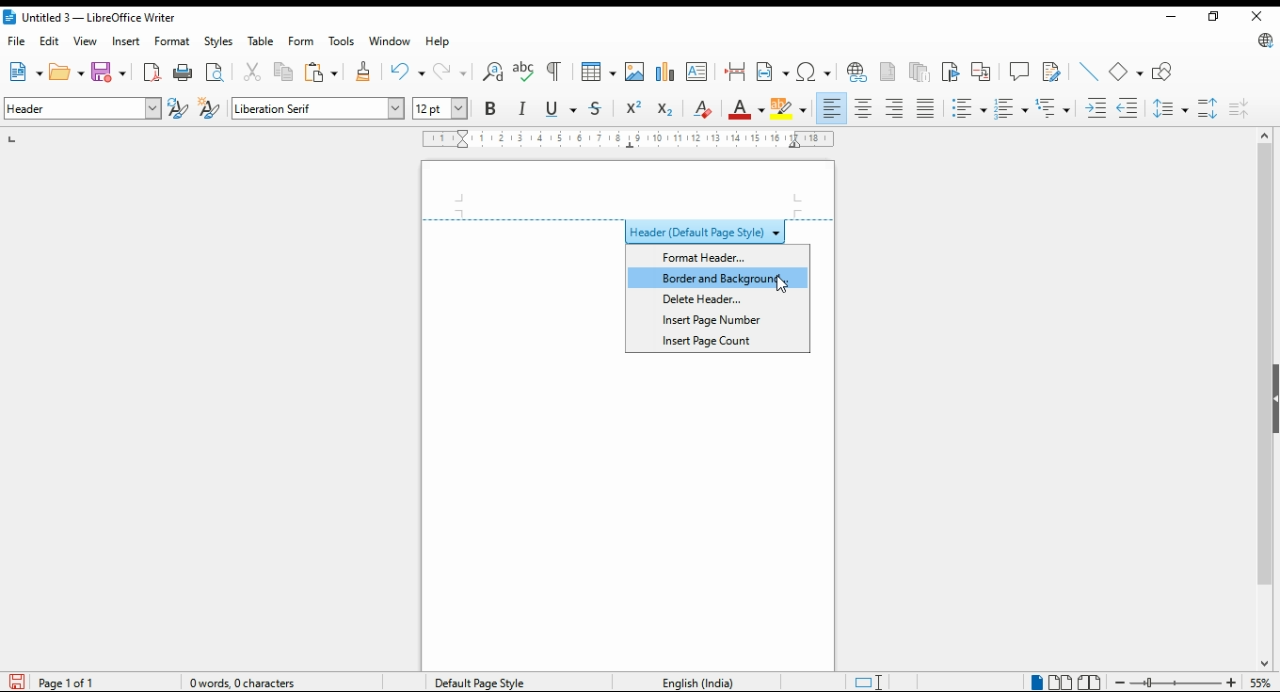 Image resolution: width=1280 pixels, height=692 pixels. I want to click on ave, so click(111, 71).